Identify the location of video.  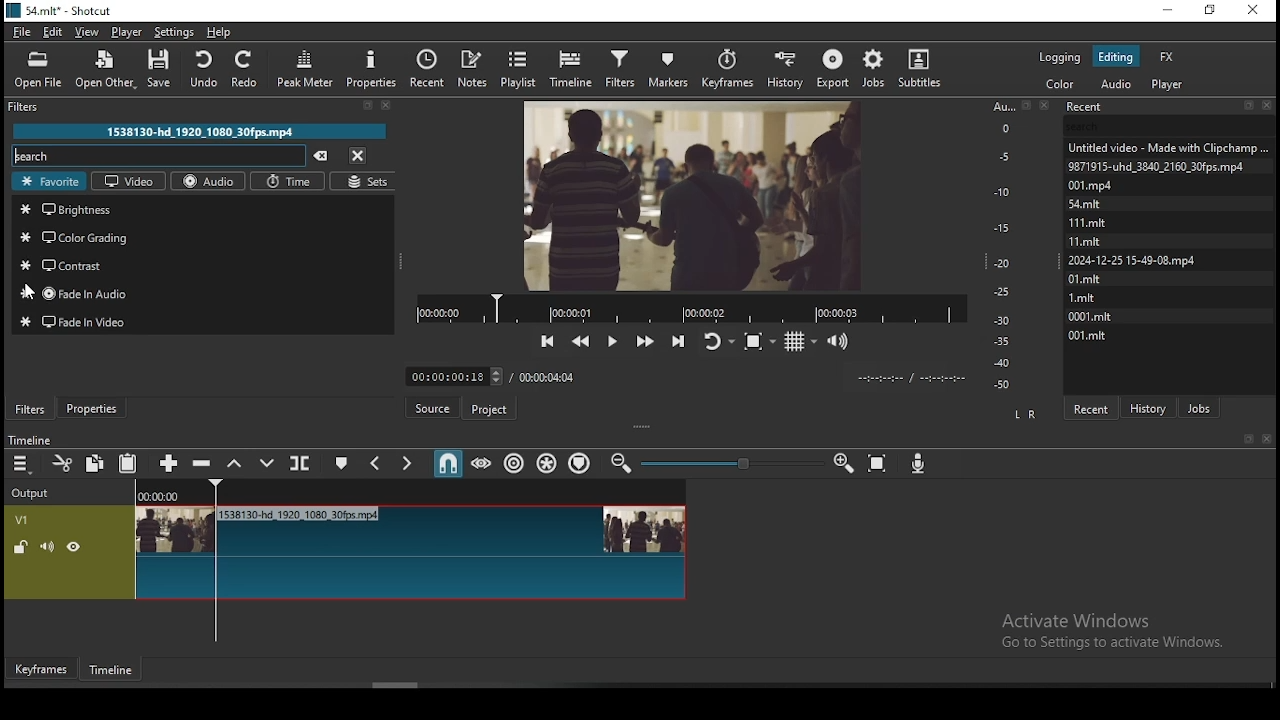
(128, 181).